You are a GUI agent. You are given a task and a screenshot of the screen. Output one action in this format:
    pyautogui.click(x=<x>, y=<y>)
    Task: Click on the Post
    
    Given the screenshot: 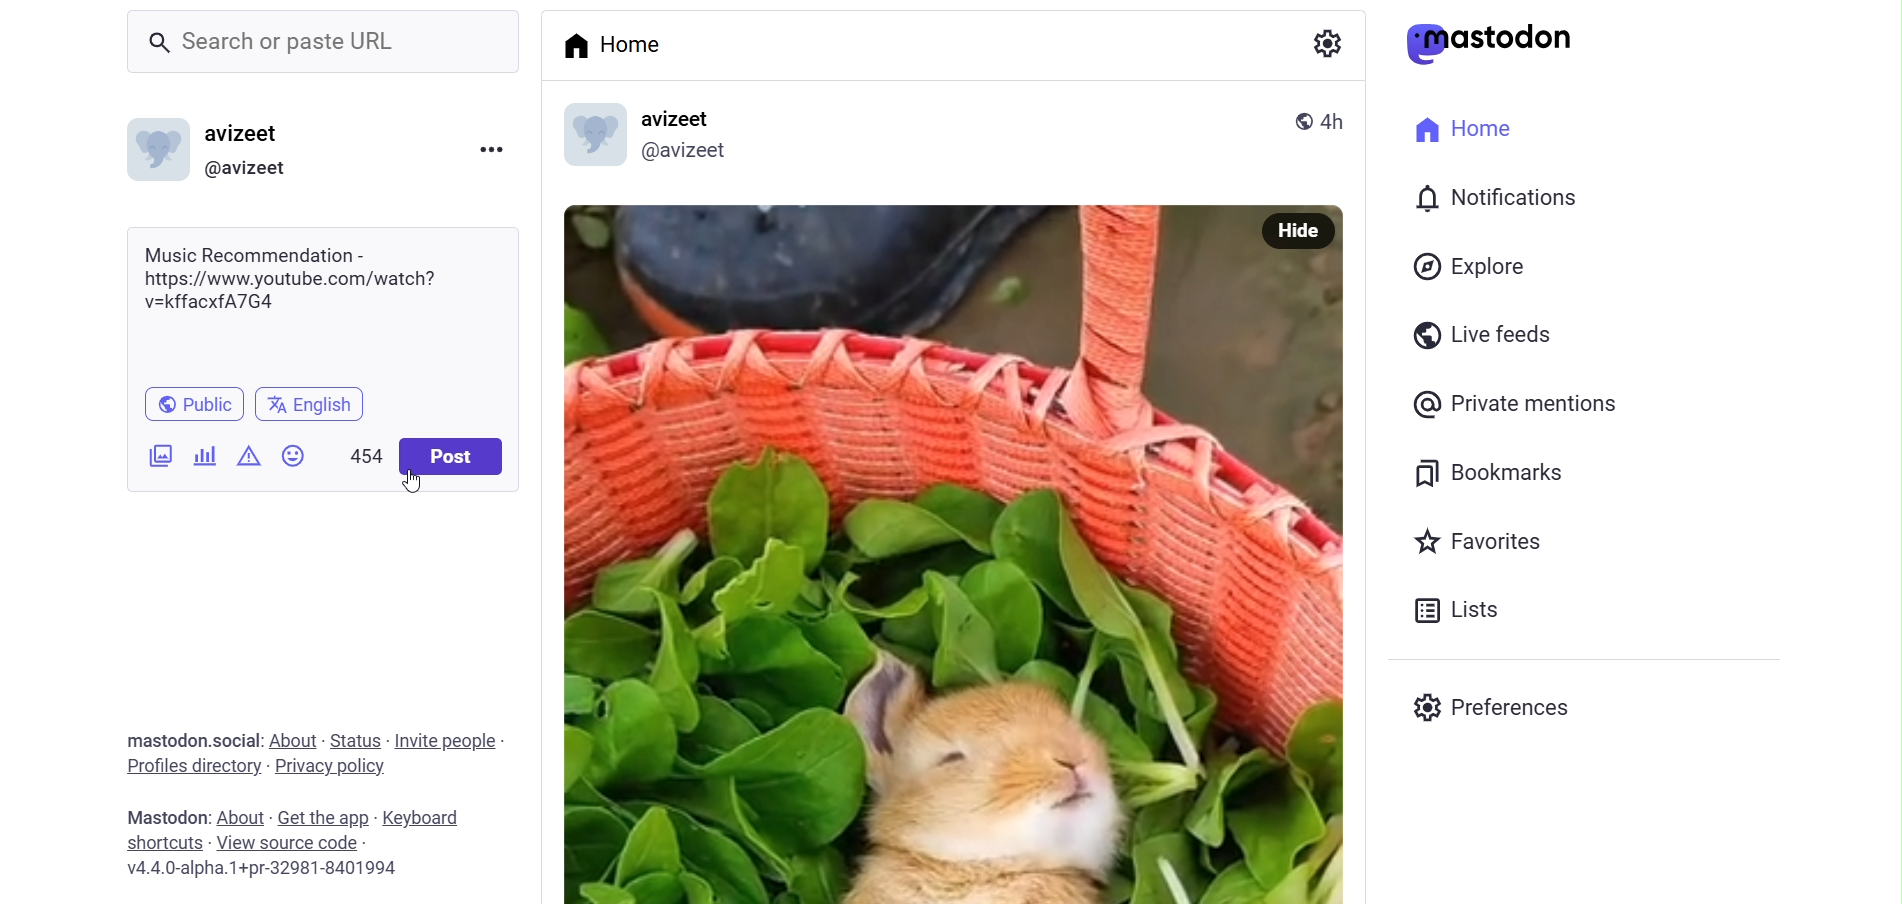 What is the action you would take?
    pyautogui.click(x=453, y=457)
    